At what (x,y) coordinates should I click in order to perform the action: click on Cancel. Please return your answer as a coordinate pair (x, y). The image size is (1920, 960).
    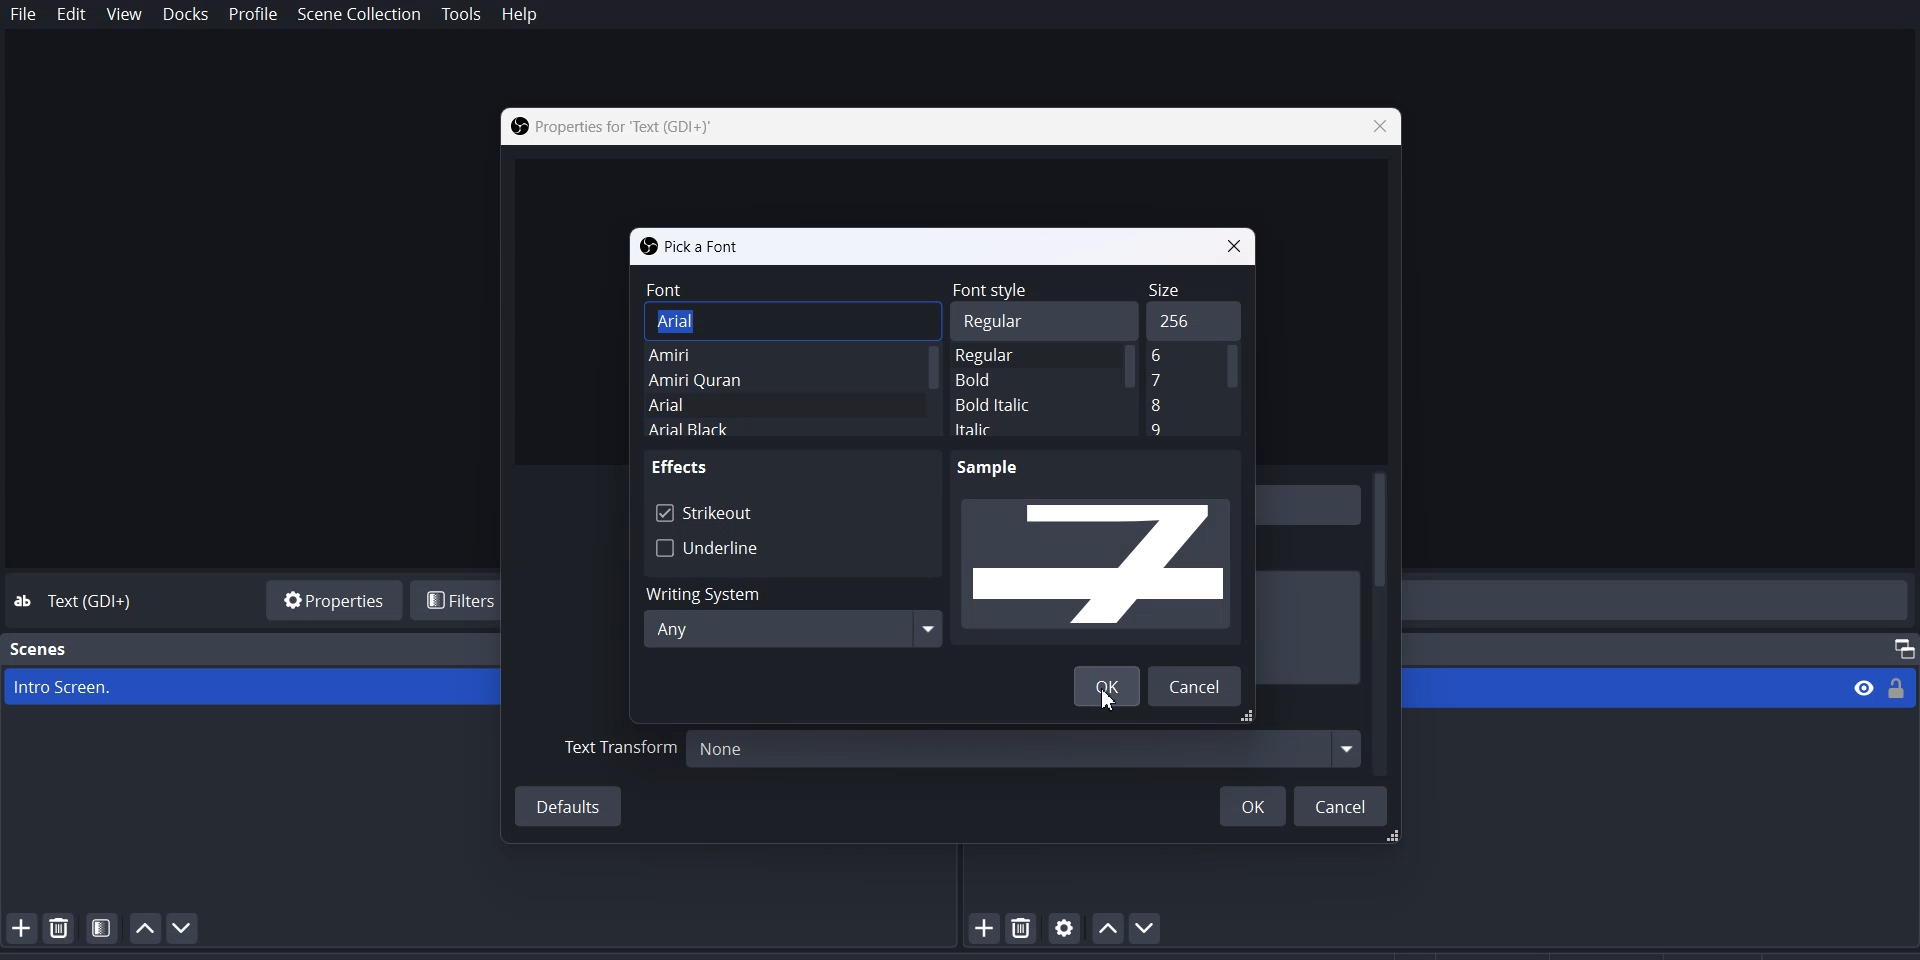
    Looking at the image, I should click on (1343, 805).